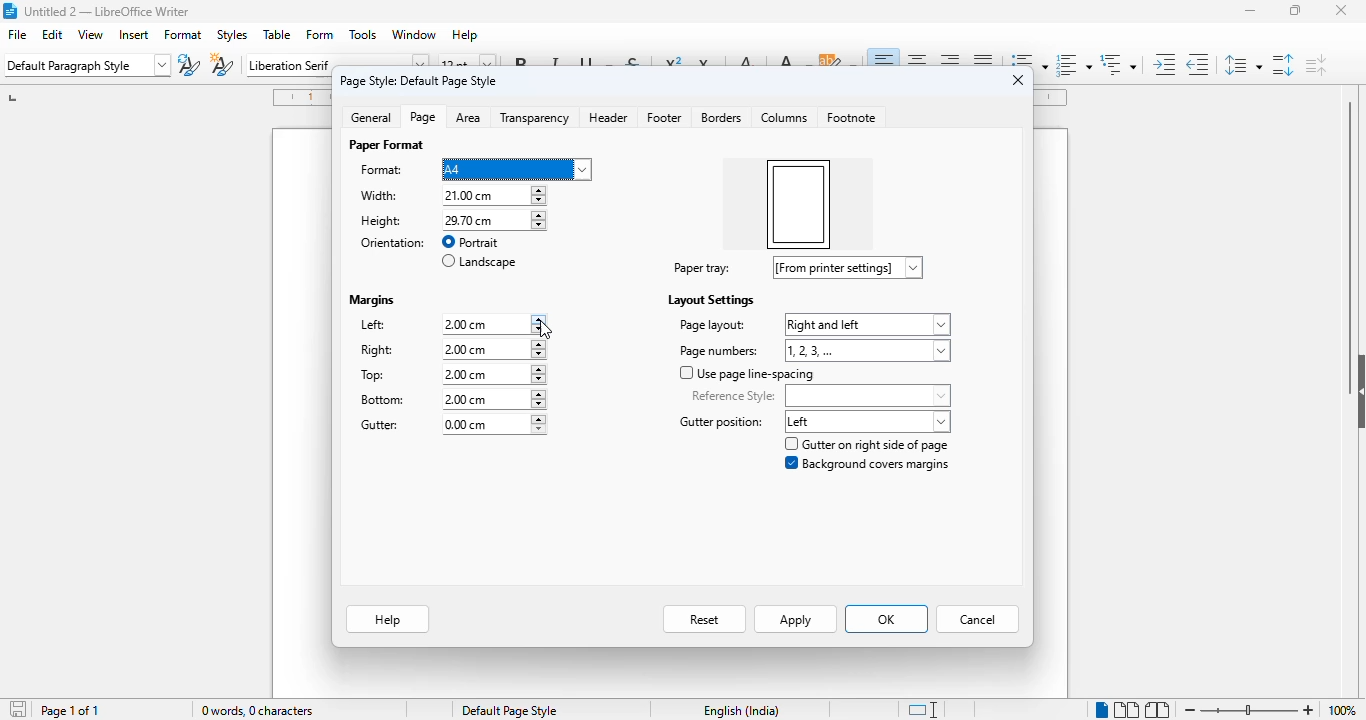  Describe the element at coordinates (1031, 59) in the screenshot. I see `toggle unordered list` at that location.